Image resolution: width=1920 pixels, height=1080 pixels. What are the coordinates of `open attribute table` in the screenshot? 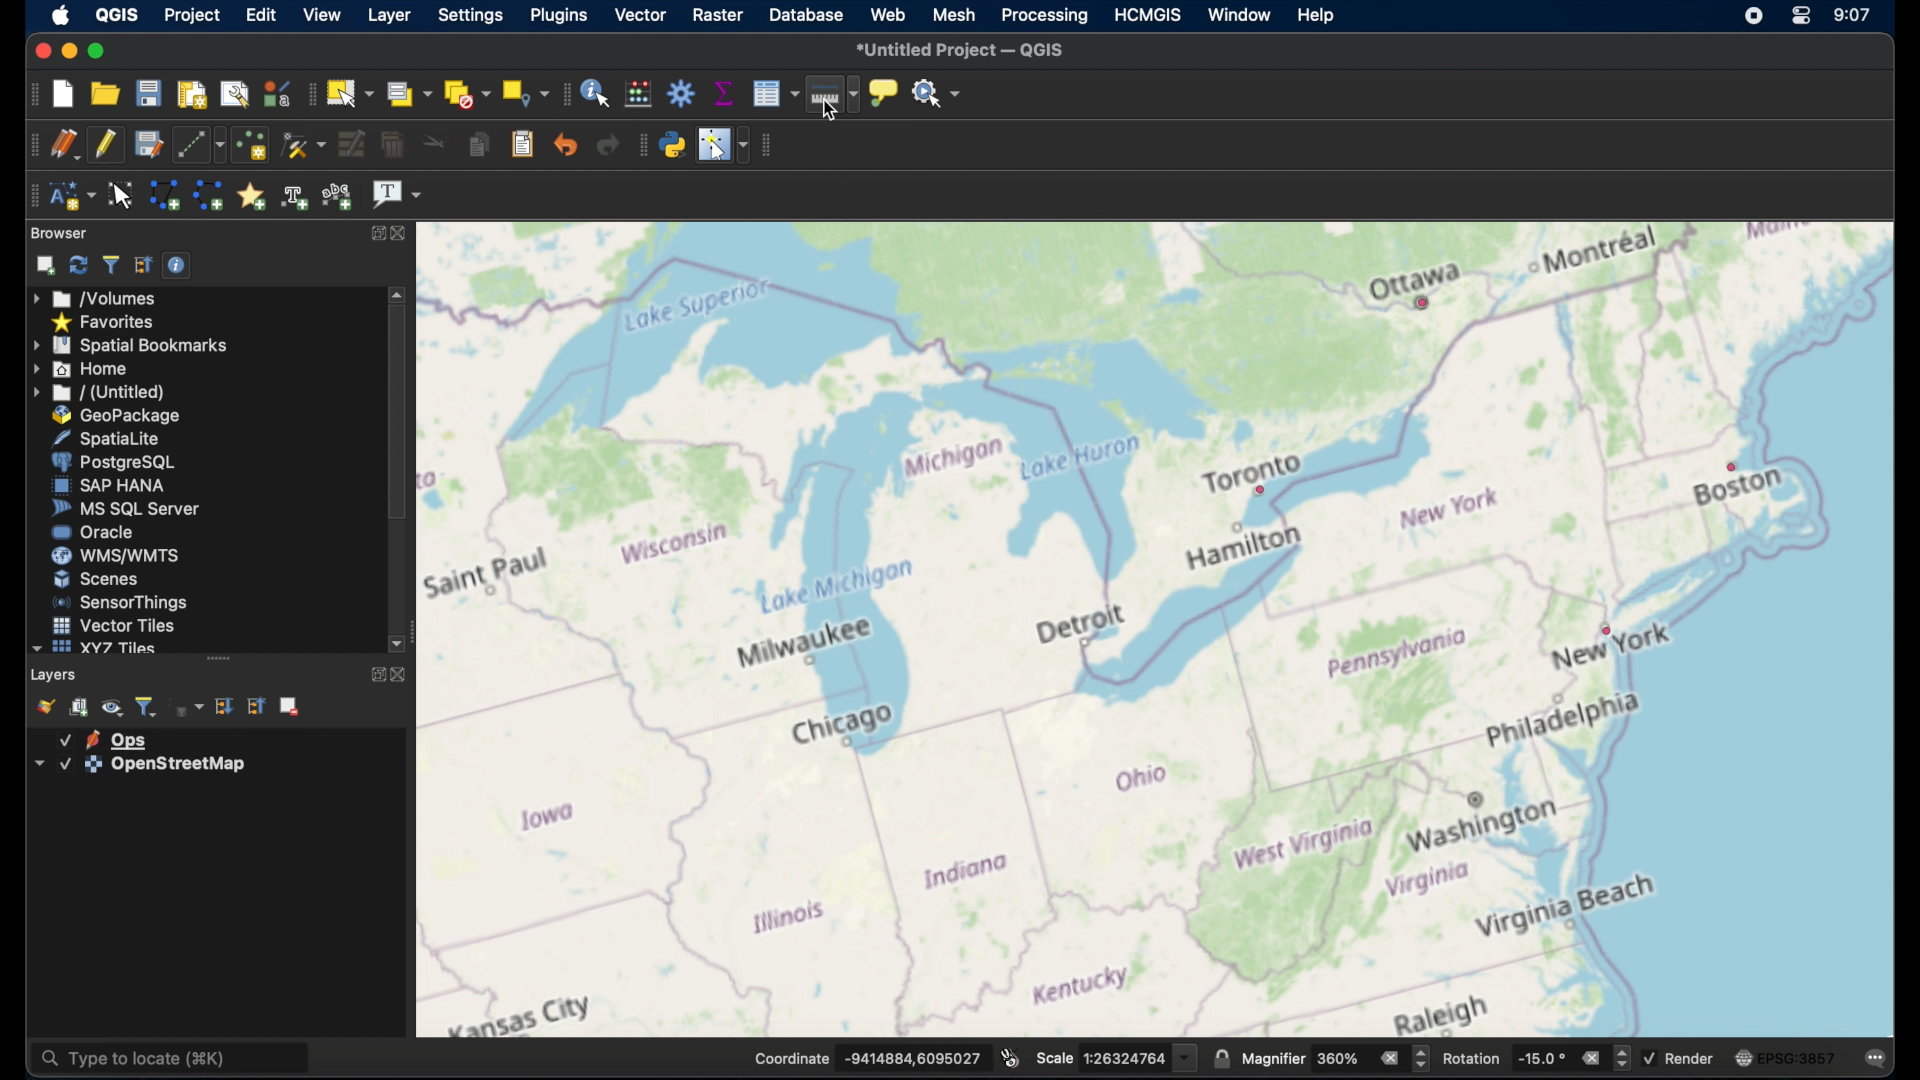 It's located at (776, 95).